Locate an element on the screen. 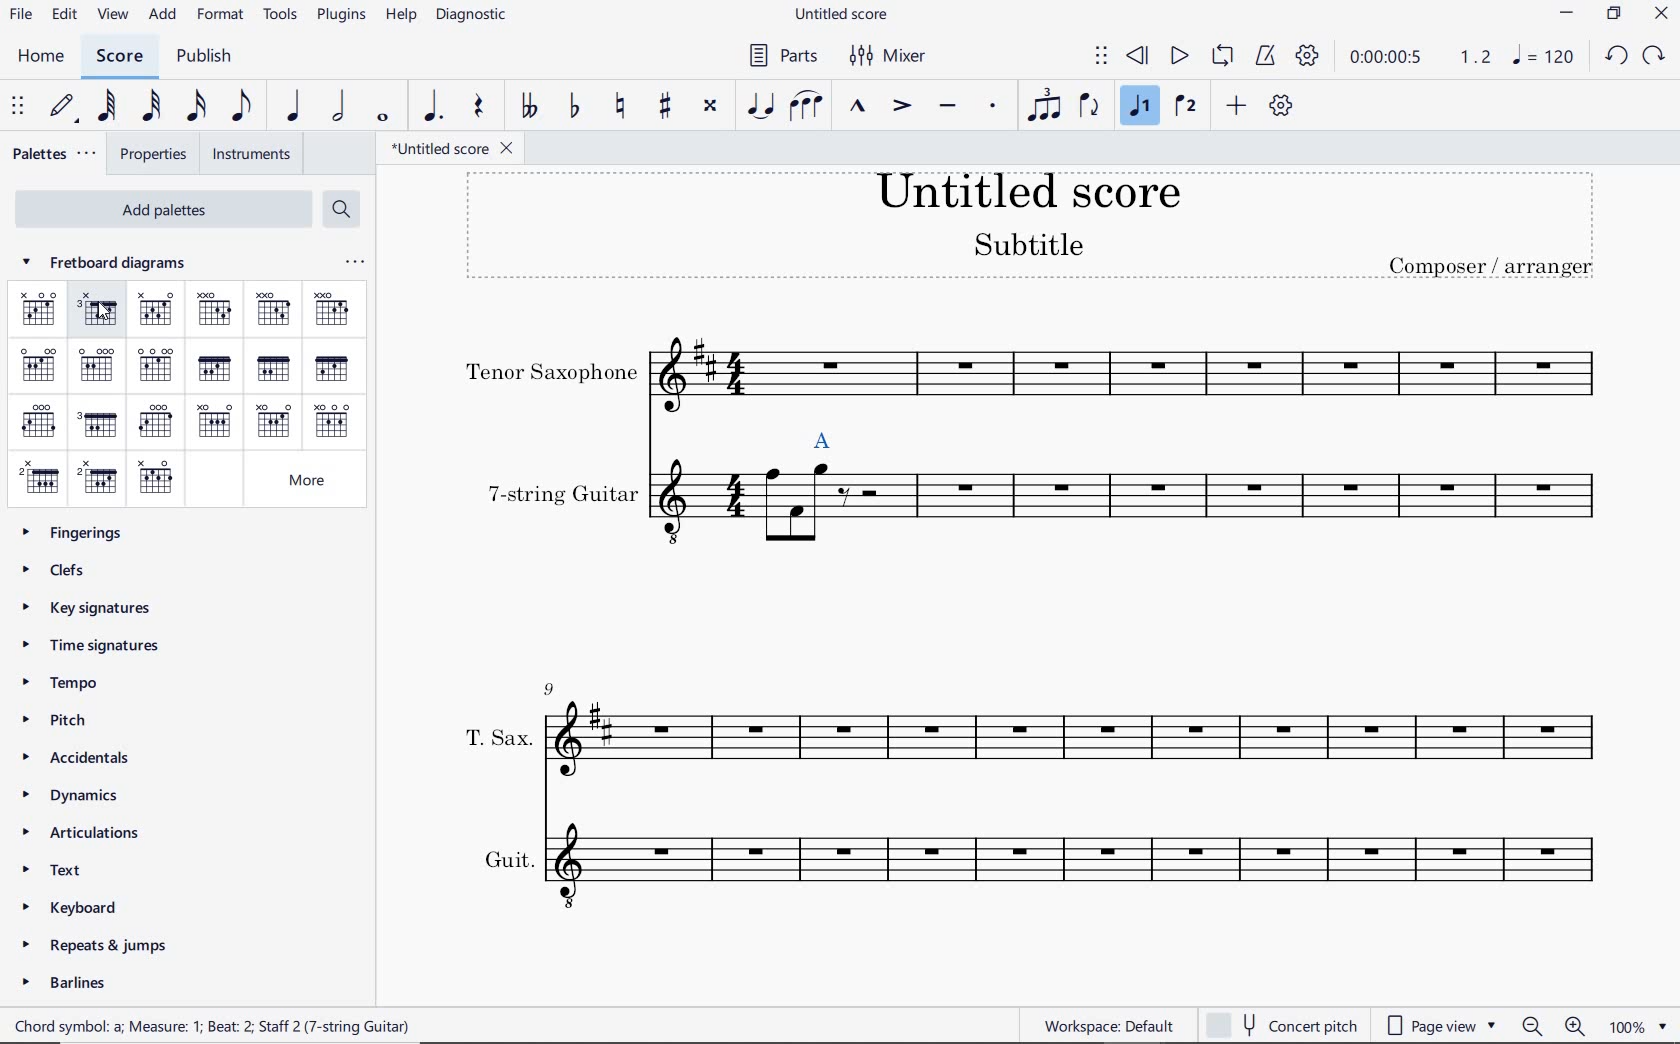 This screenshot has height=1044, width=1680. PALETTES is located at coordinates (53, 154).